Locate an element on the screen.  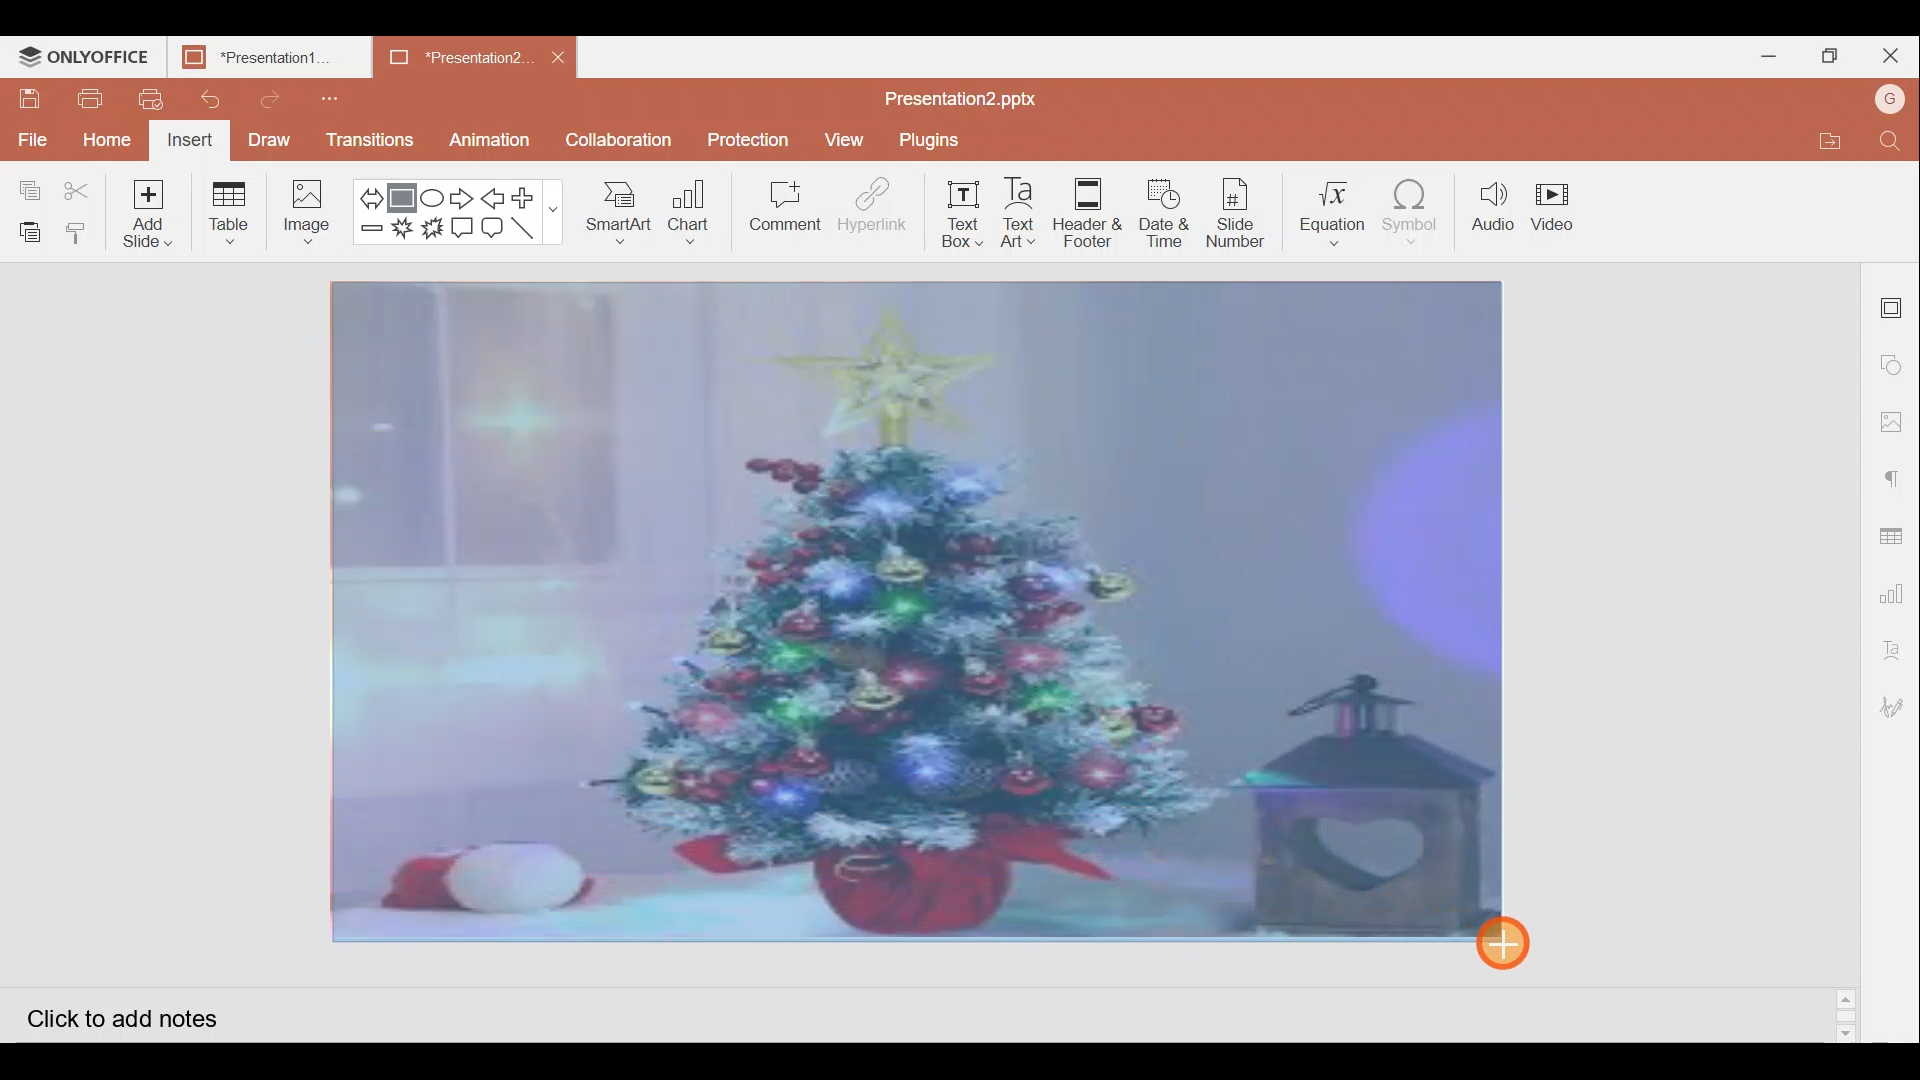
Plugins is located at coordinates (936, 140).